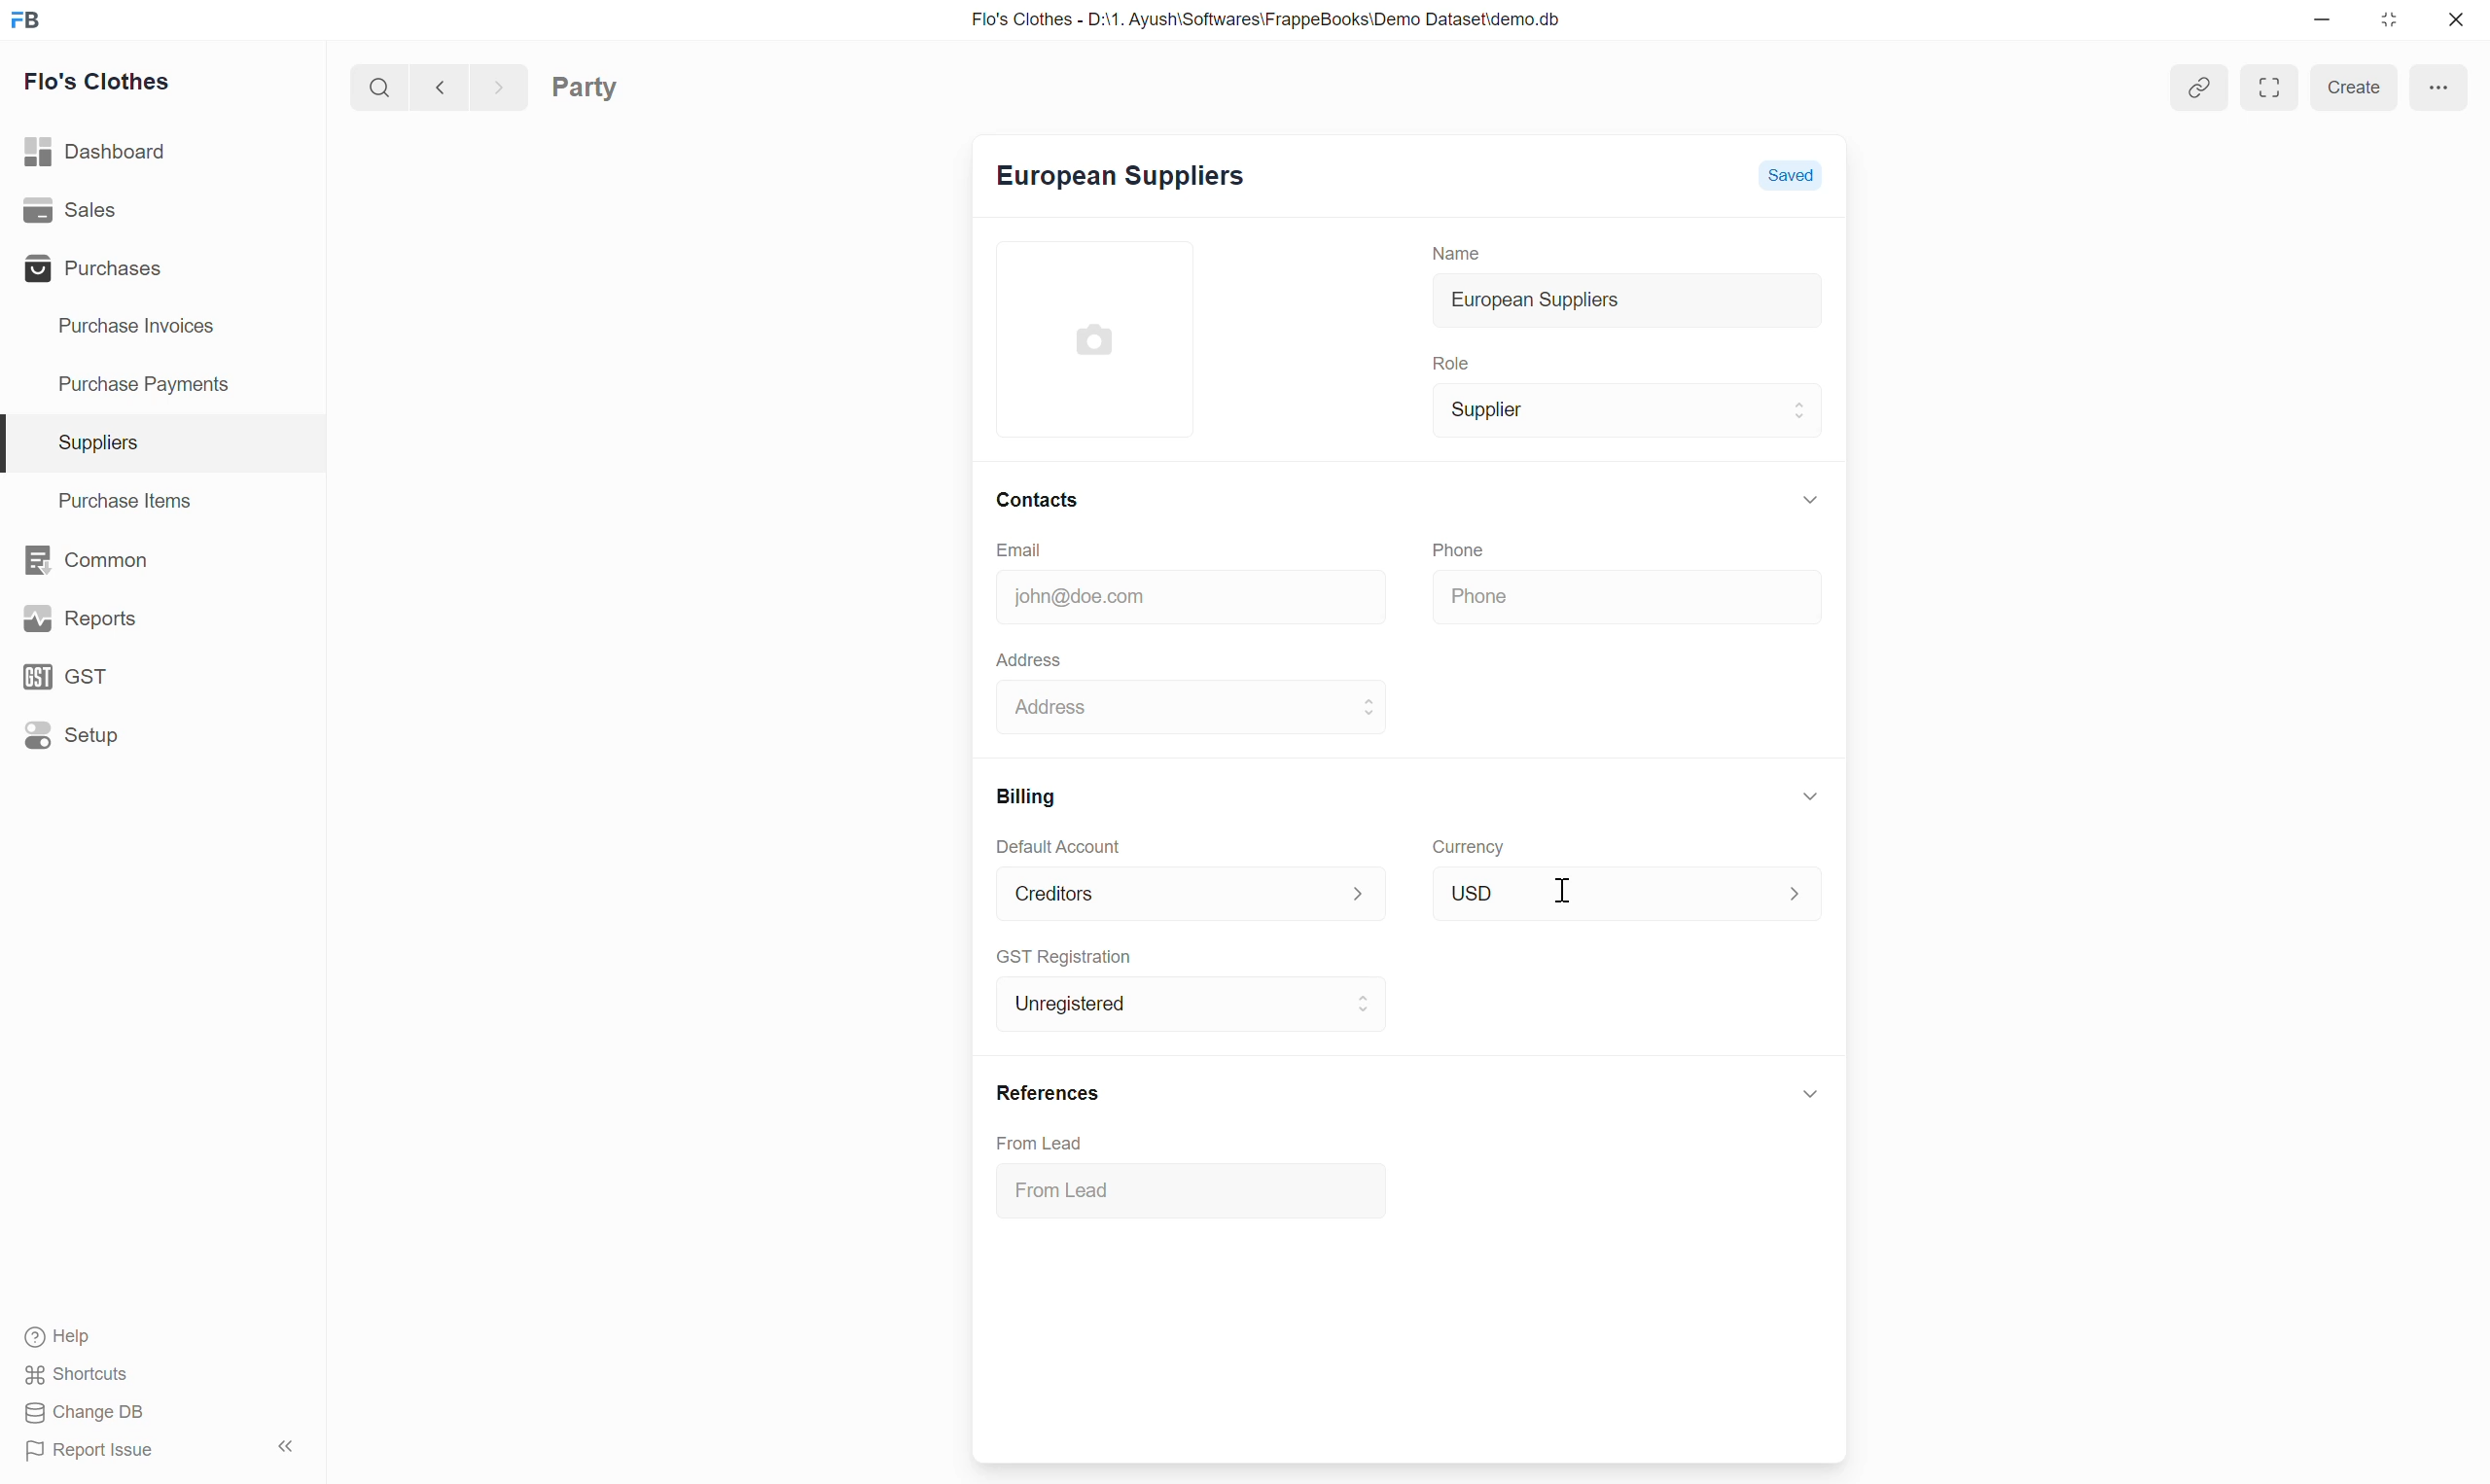 The height and width of the screenshot is (1484, 2490). What do you see at coordinates (74, 1376) in the screenshot?
I see `Shortcuts` at bounding box center [74, 1376].